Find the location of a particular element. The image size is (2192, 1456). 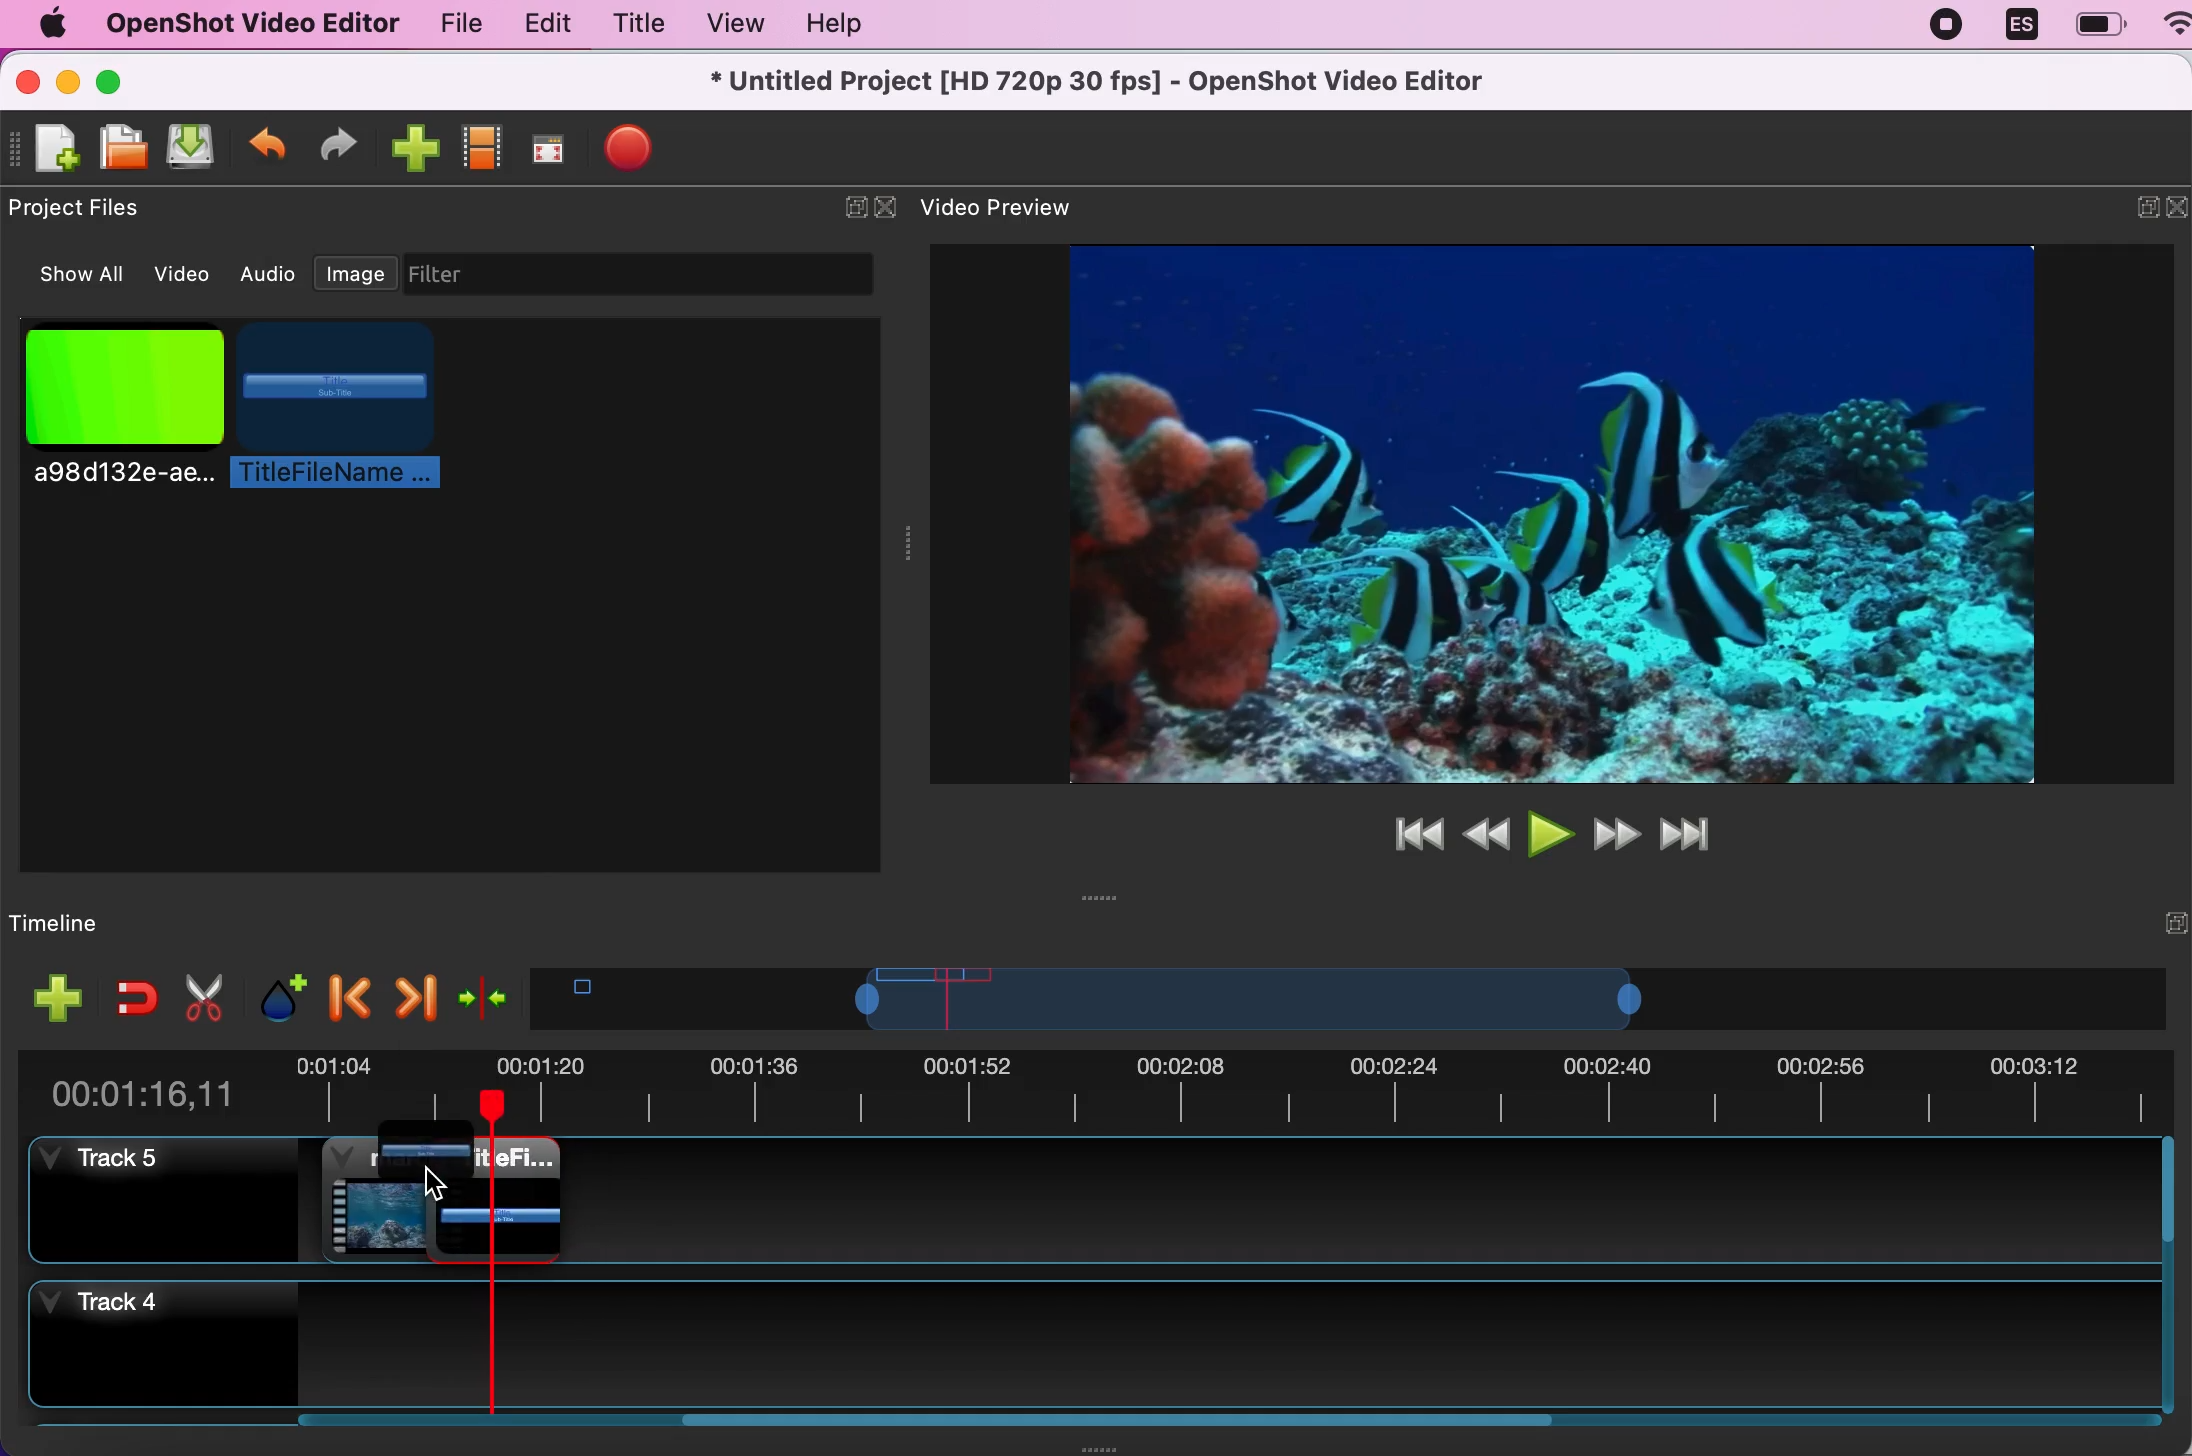

video preview is located at coordinates (1012, 209).